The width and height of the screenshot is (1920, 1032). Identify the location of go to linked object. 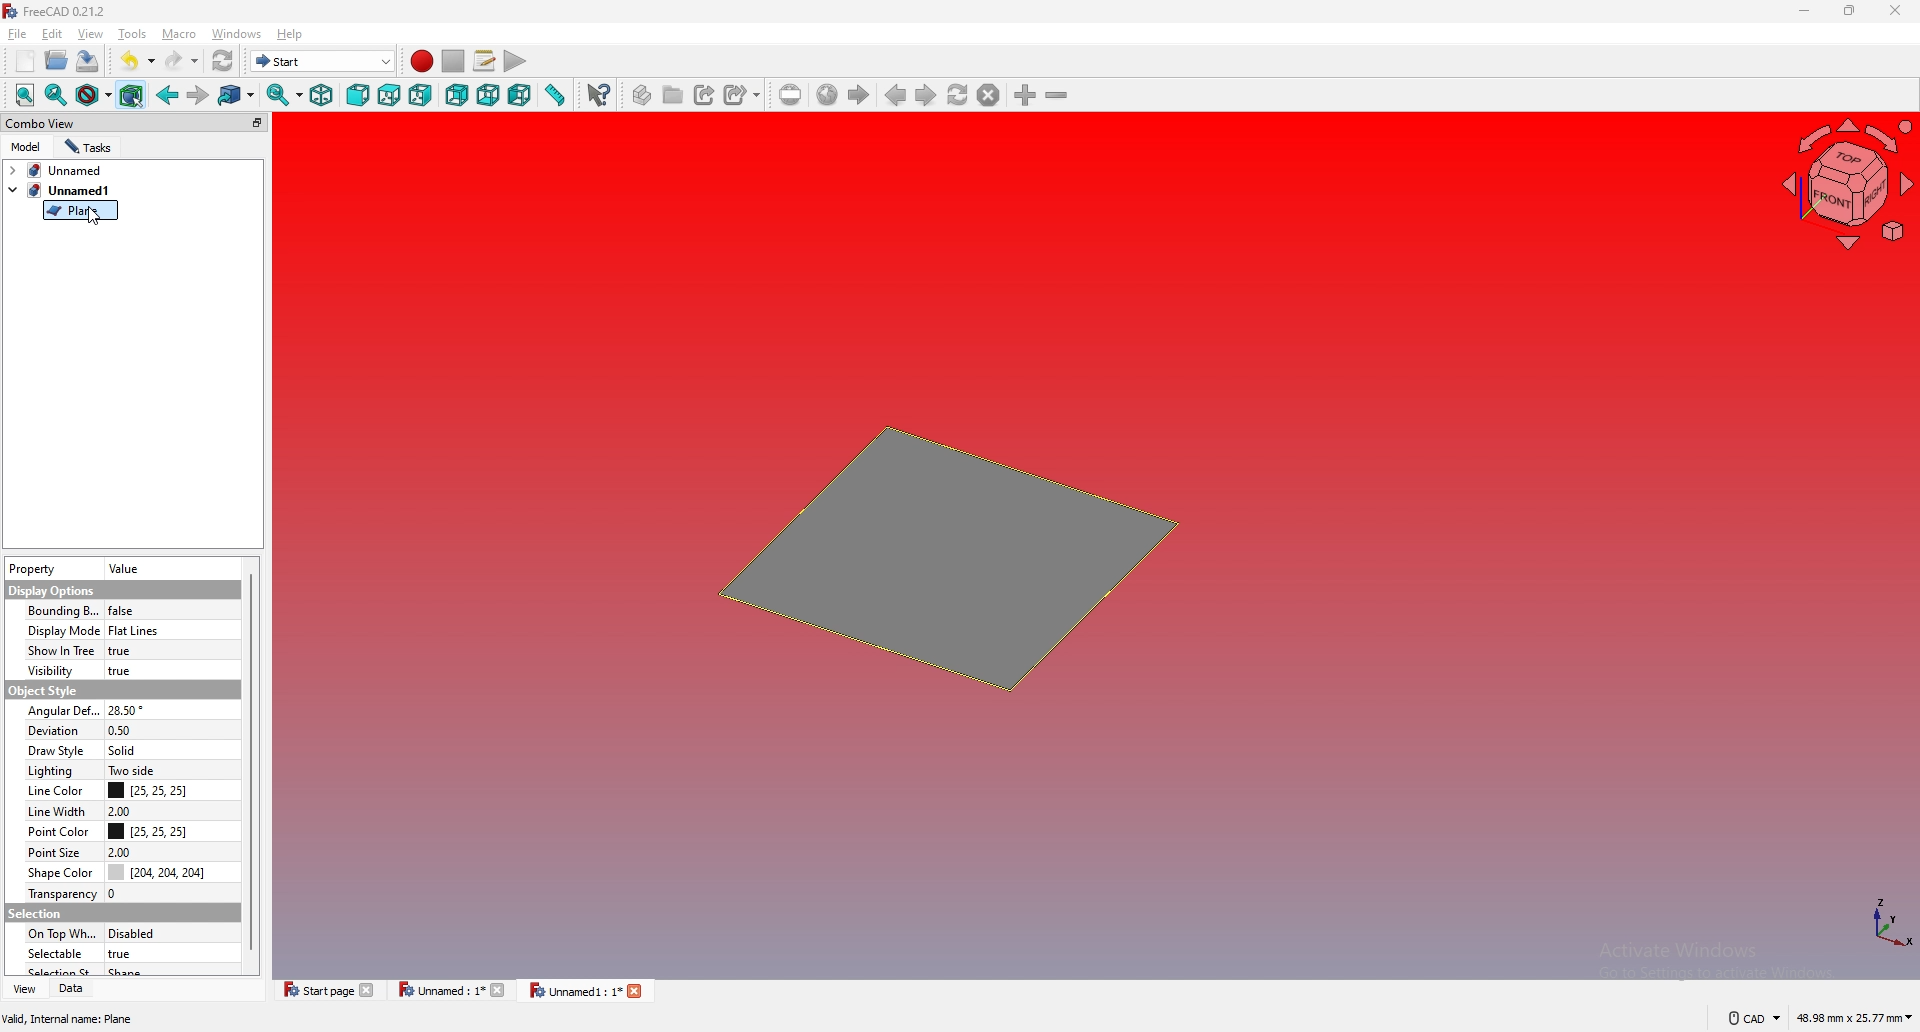
(237, 97).